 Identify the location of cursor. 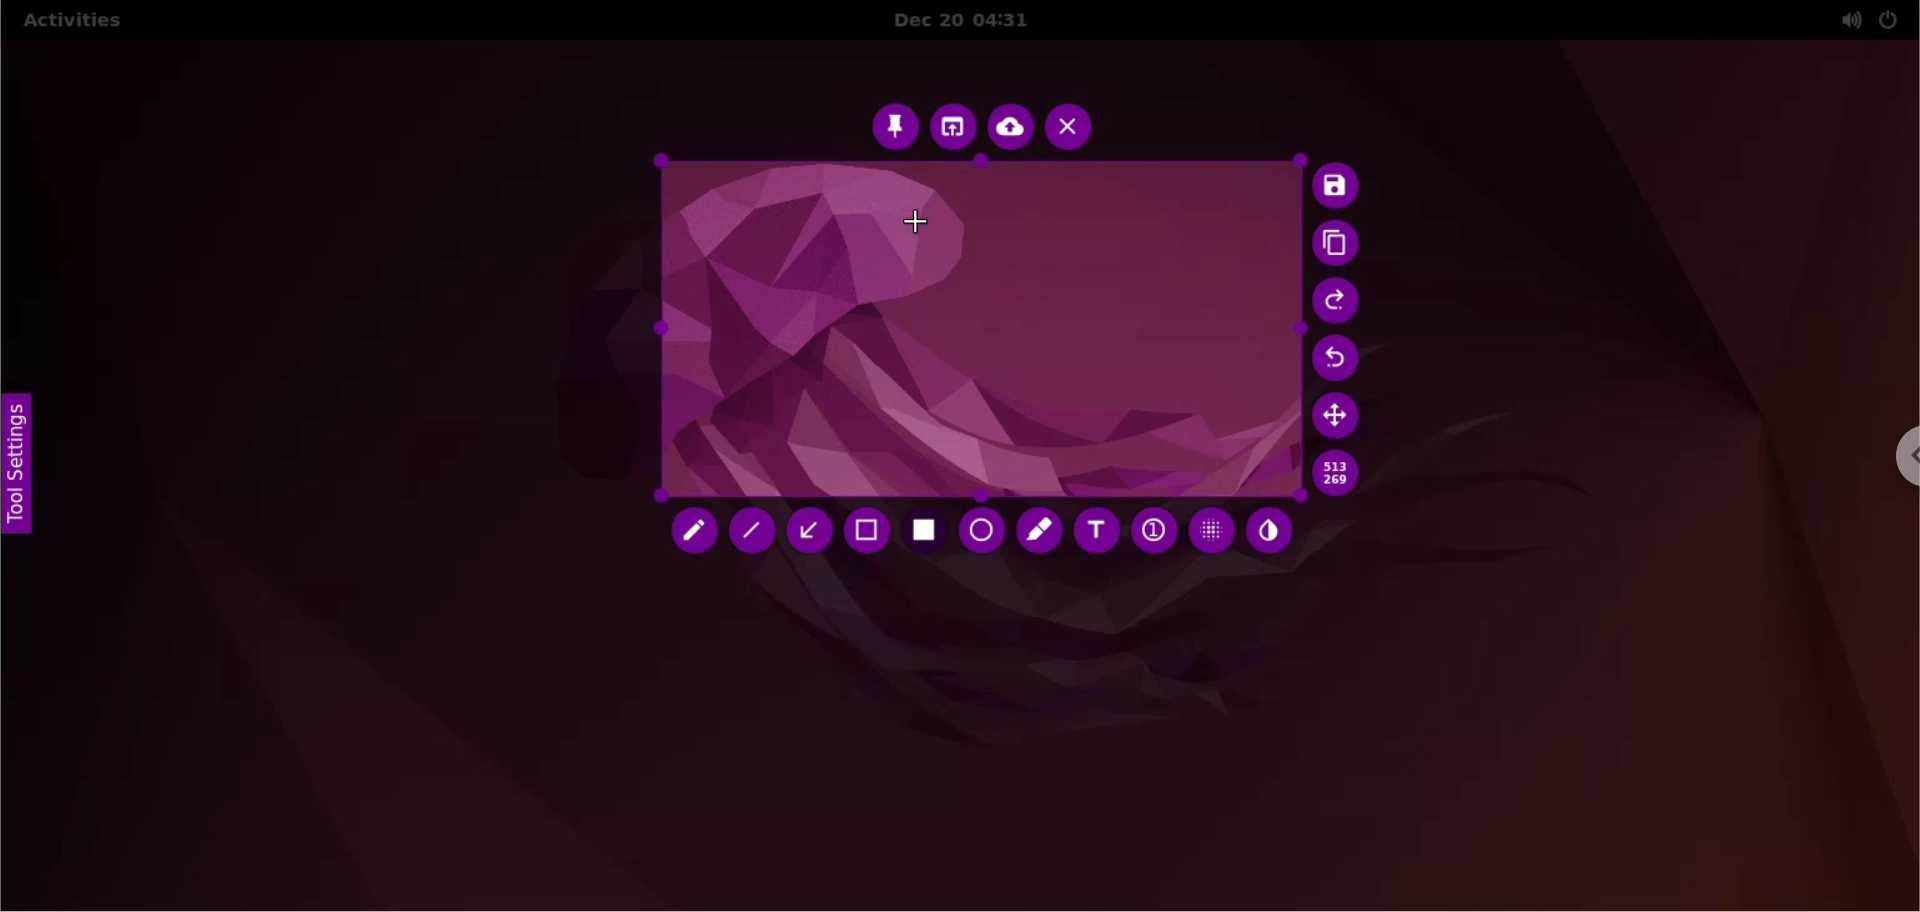
(928, 225).